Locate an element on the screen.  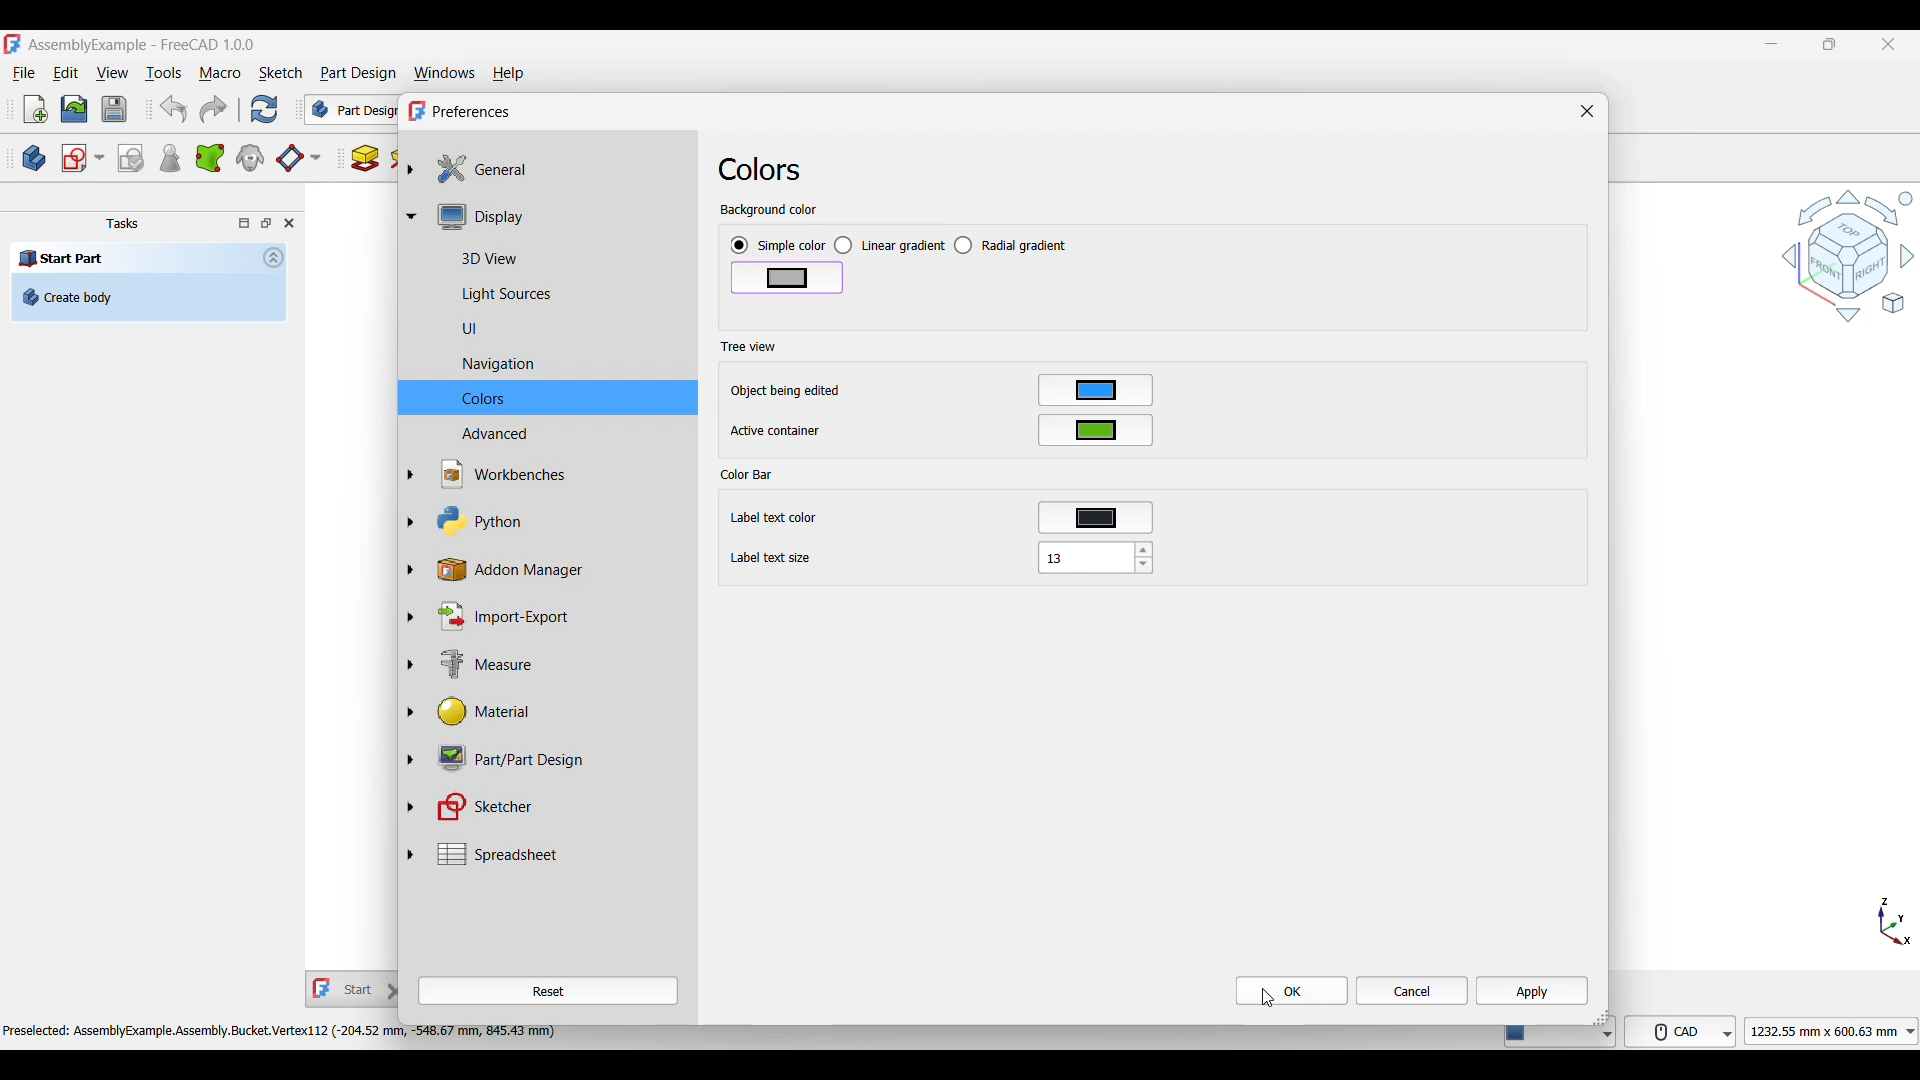
Cursor clicking on OK is located at coordinates (1268, 998).